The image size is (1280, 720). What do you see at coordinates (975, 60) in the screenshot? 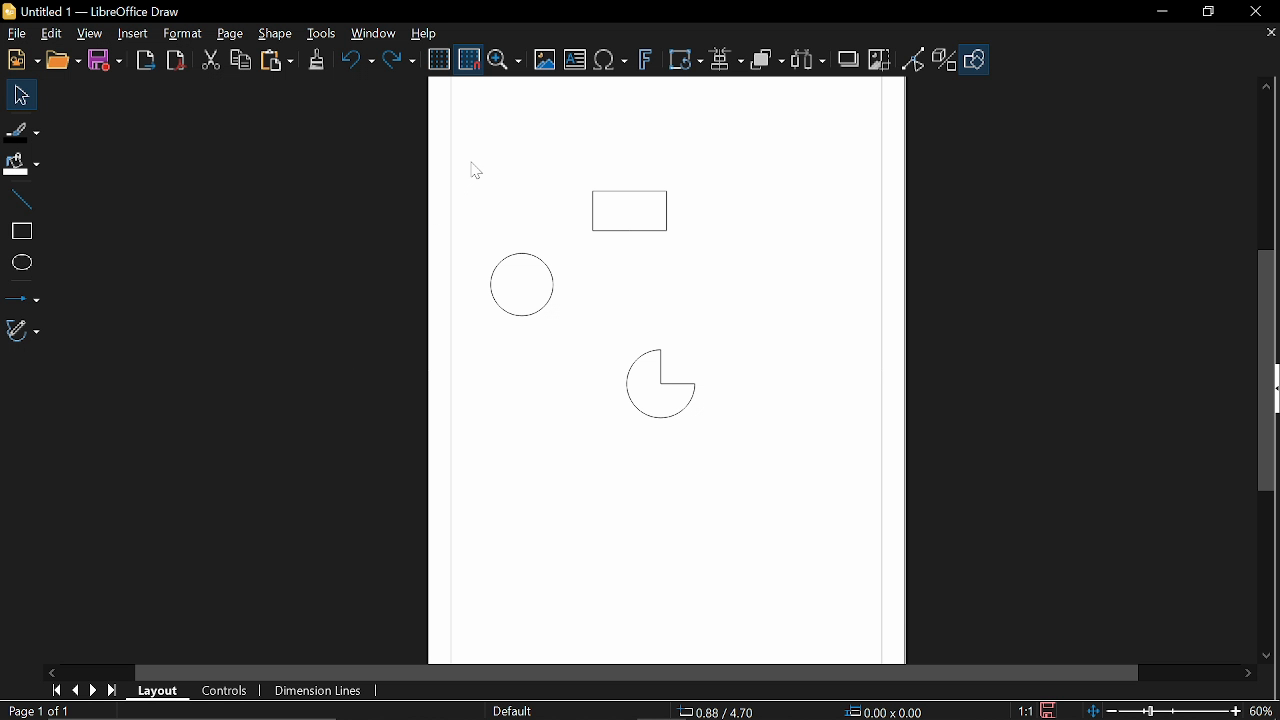
I see `Shapes` at bounding box center [975, 60].